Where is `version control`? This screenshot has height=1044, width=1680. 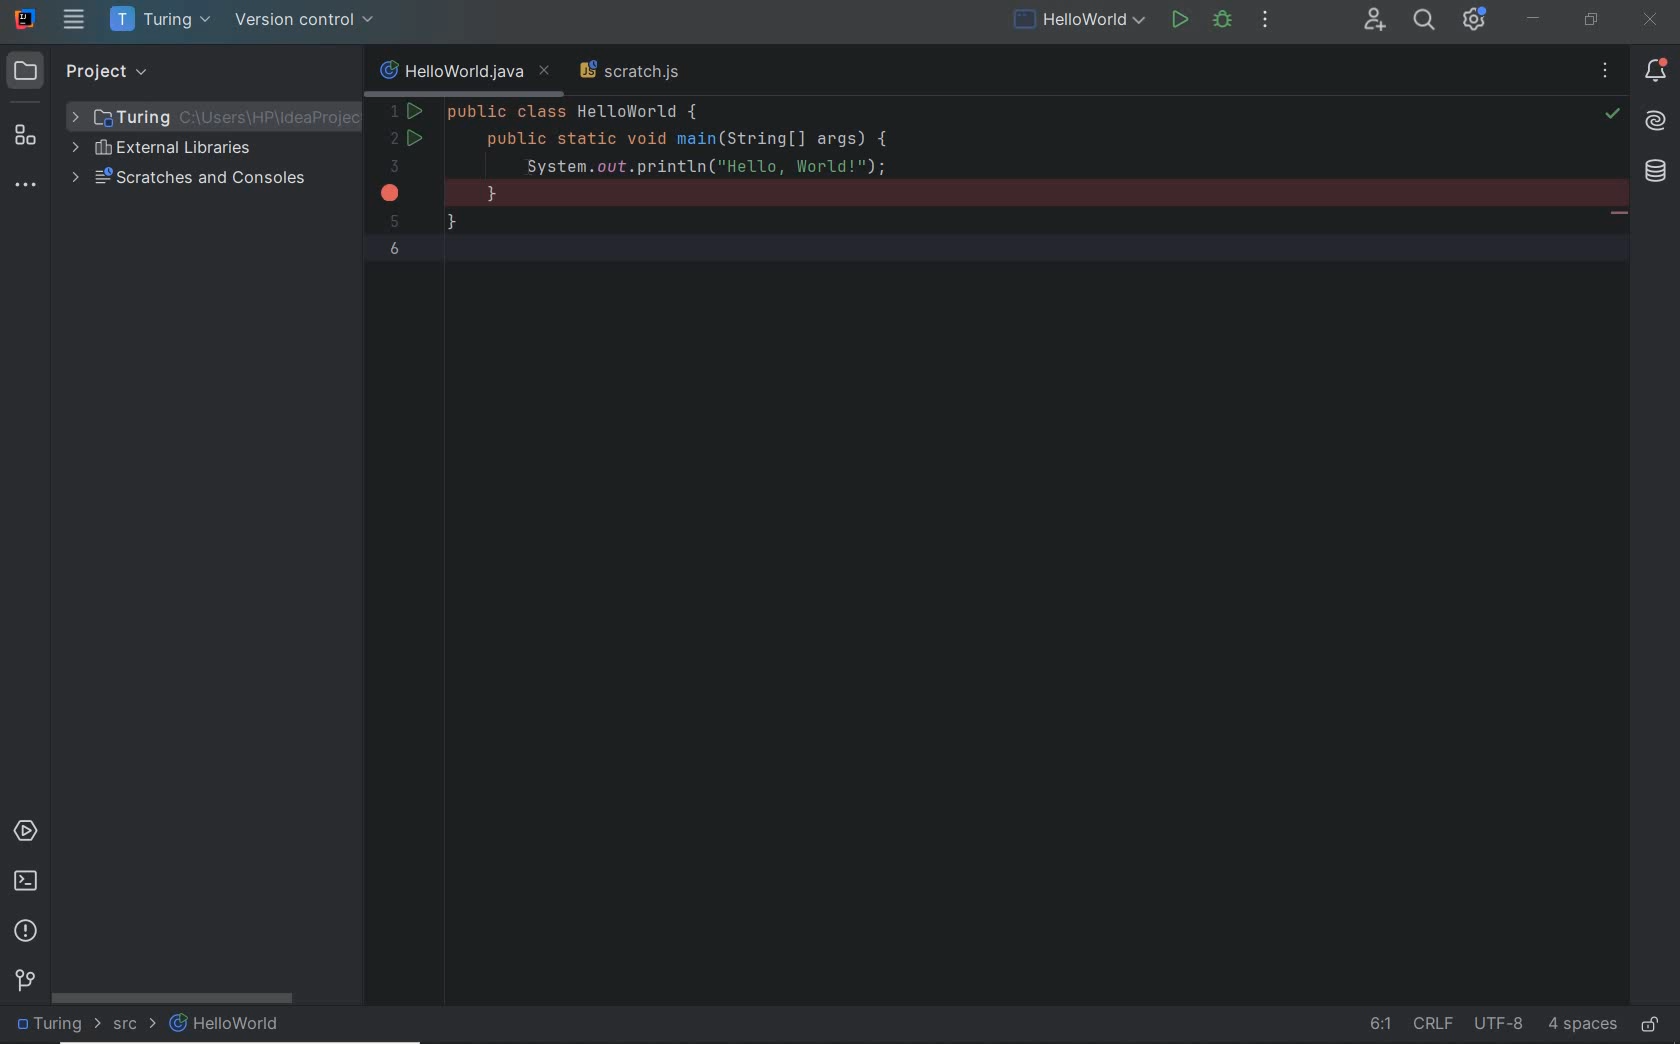 version control is located at coordinates (22, 978).